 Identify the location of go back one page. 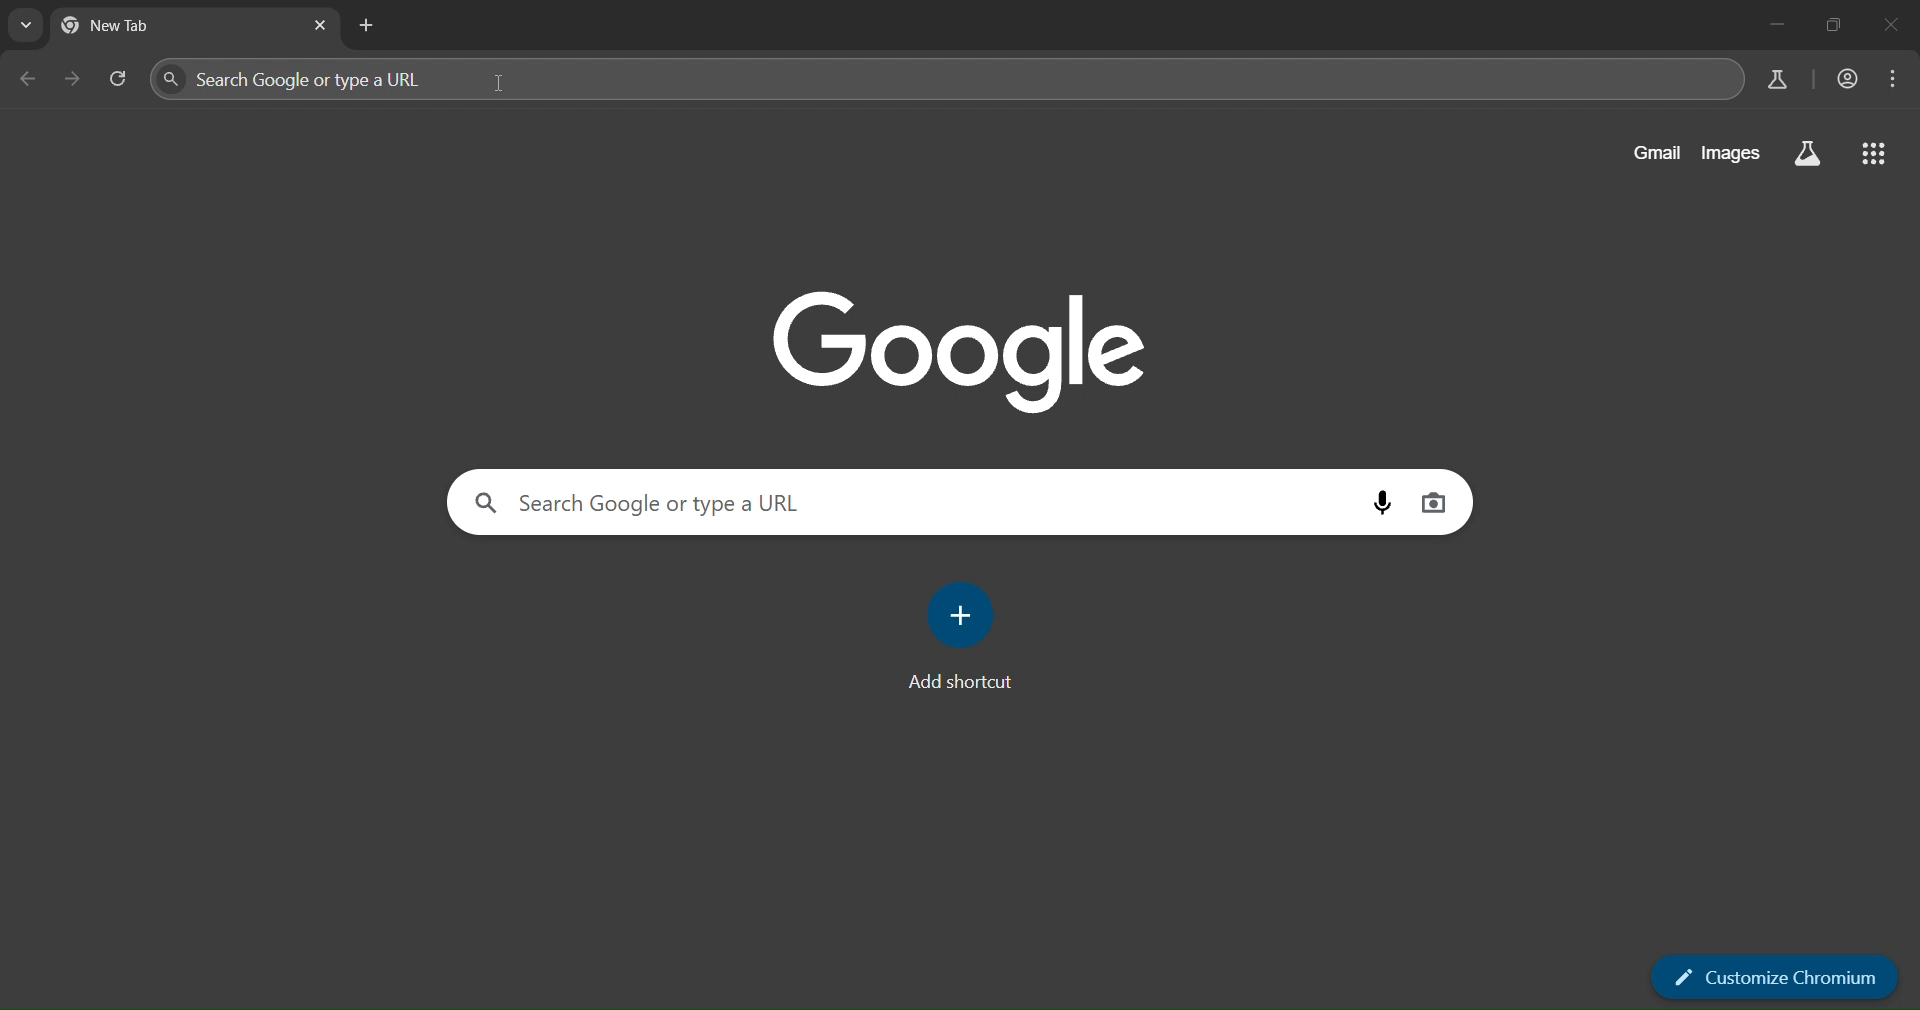
(27, 81).